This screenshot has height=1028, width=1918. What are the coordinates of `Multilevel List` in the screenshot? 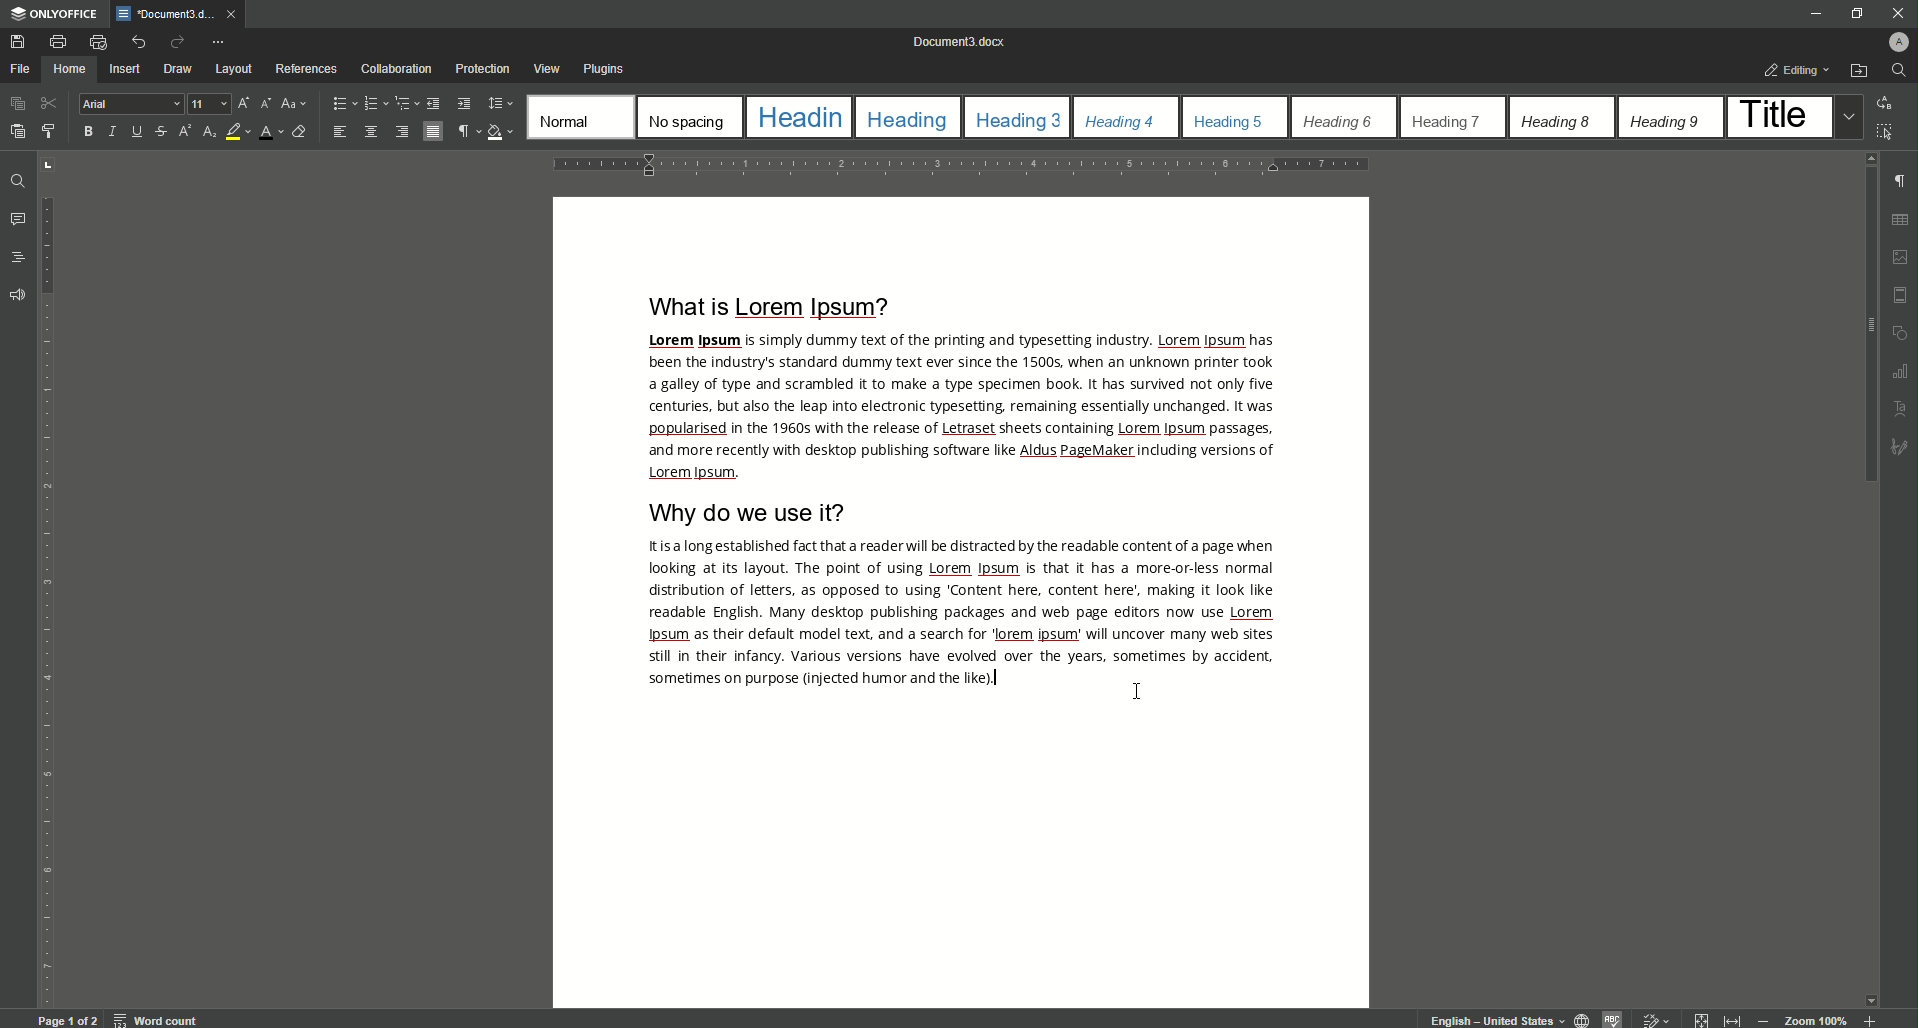 It's located at (402, 103).